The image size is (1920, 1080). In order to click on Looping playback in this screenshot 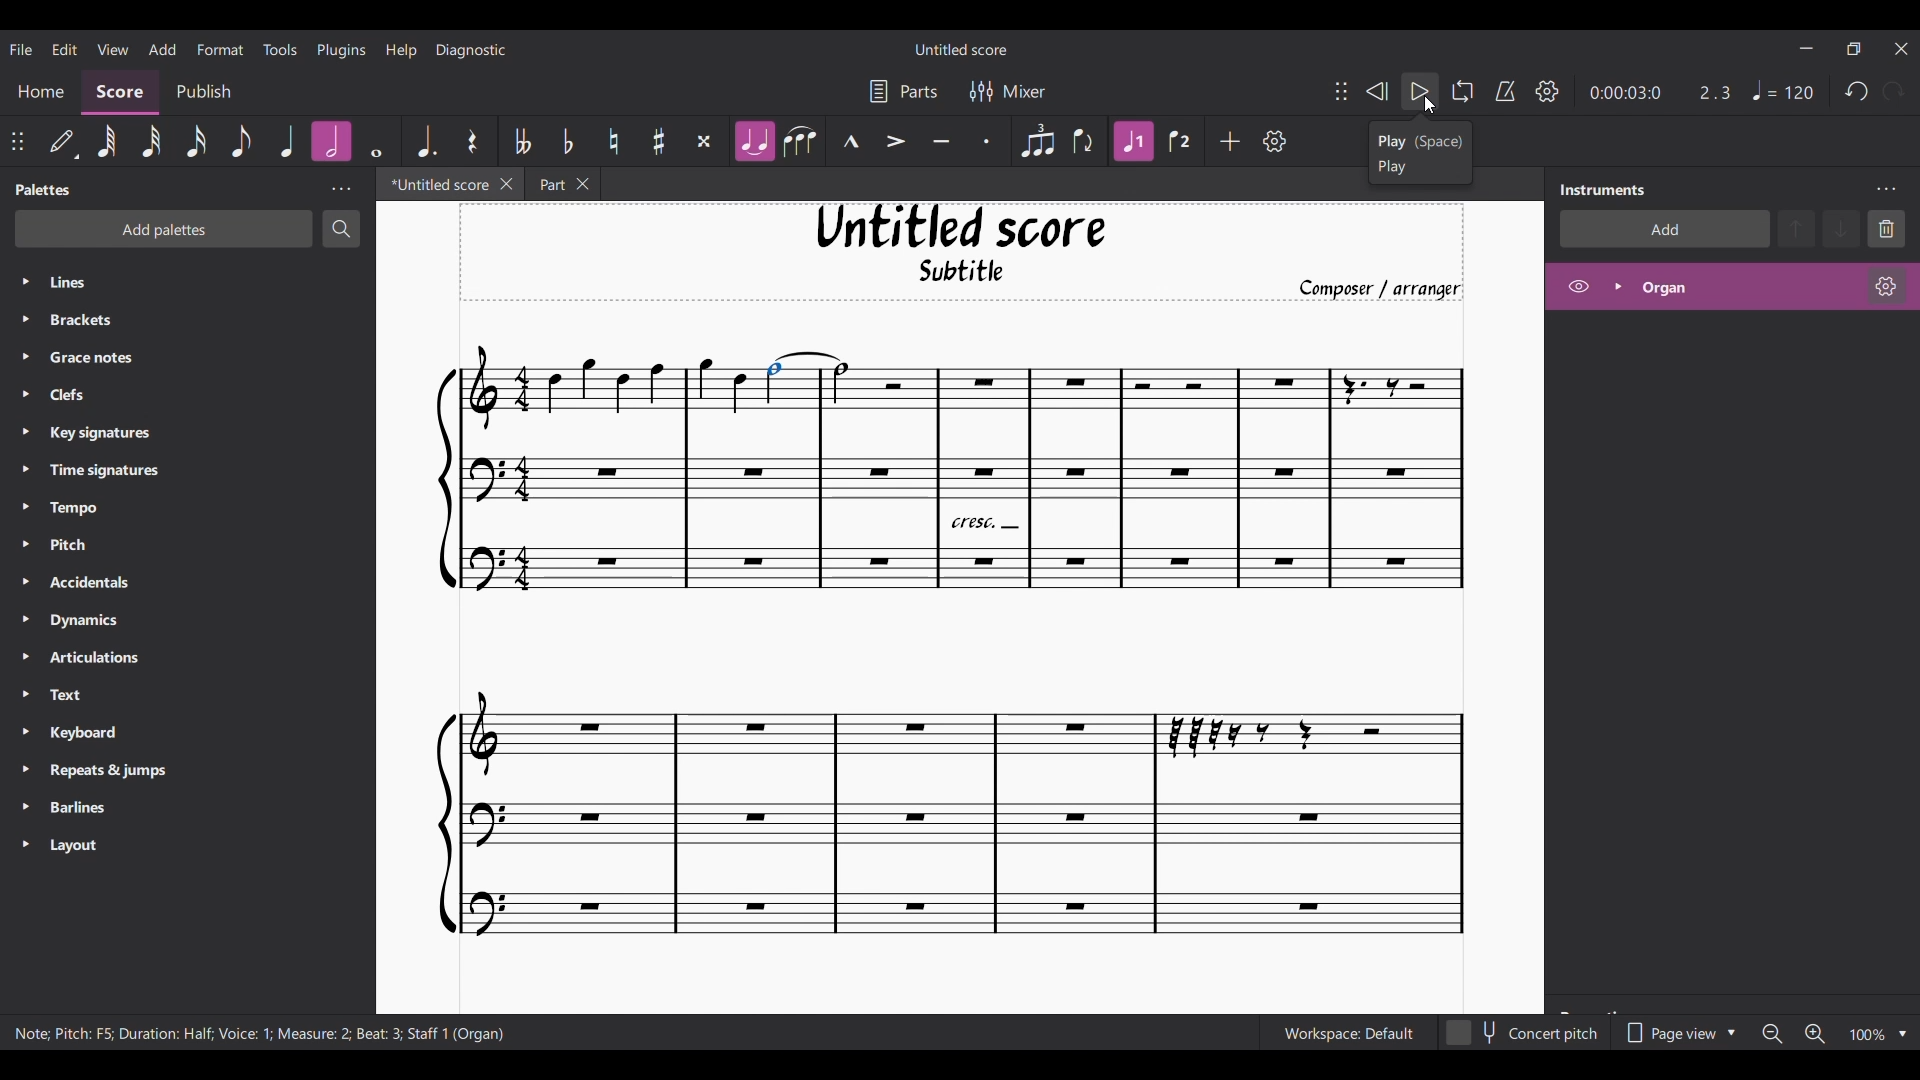, I will do `click(1463, 91)`.